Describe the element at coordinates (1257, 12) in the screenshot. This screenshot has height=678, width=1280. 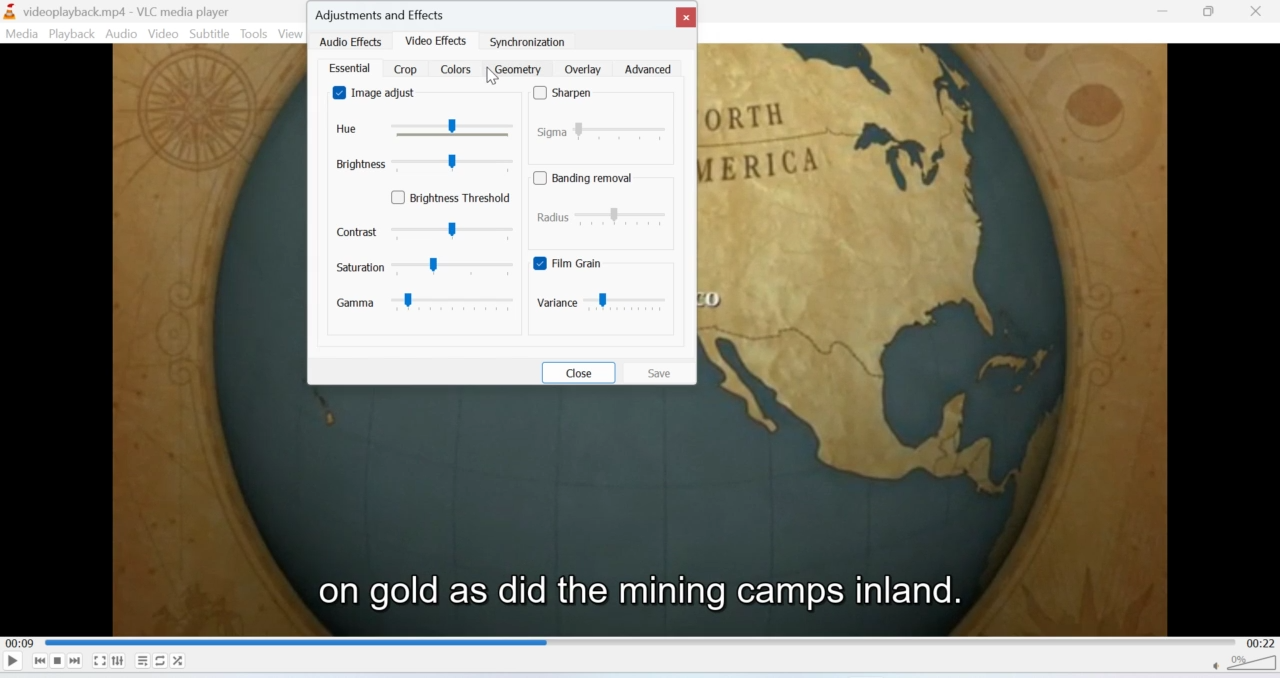
I see `Close` at that location.